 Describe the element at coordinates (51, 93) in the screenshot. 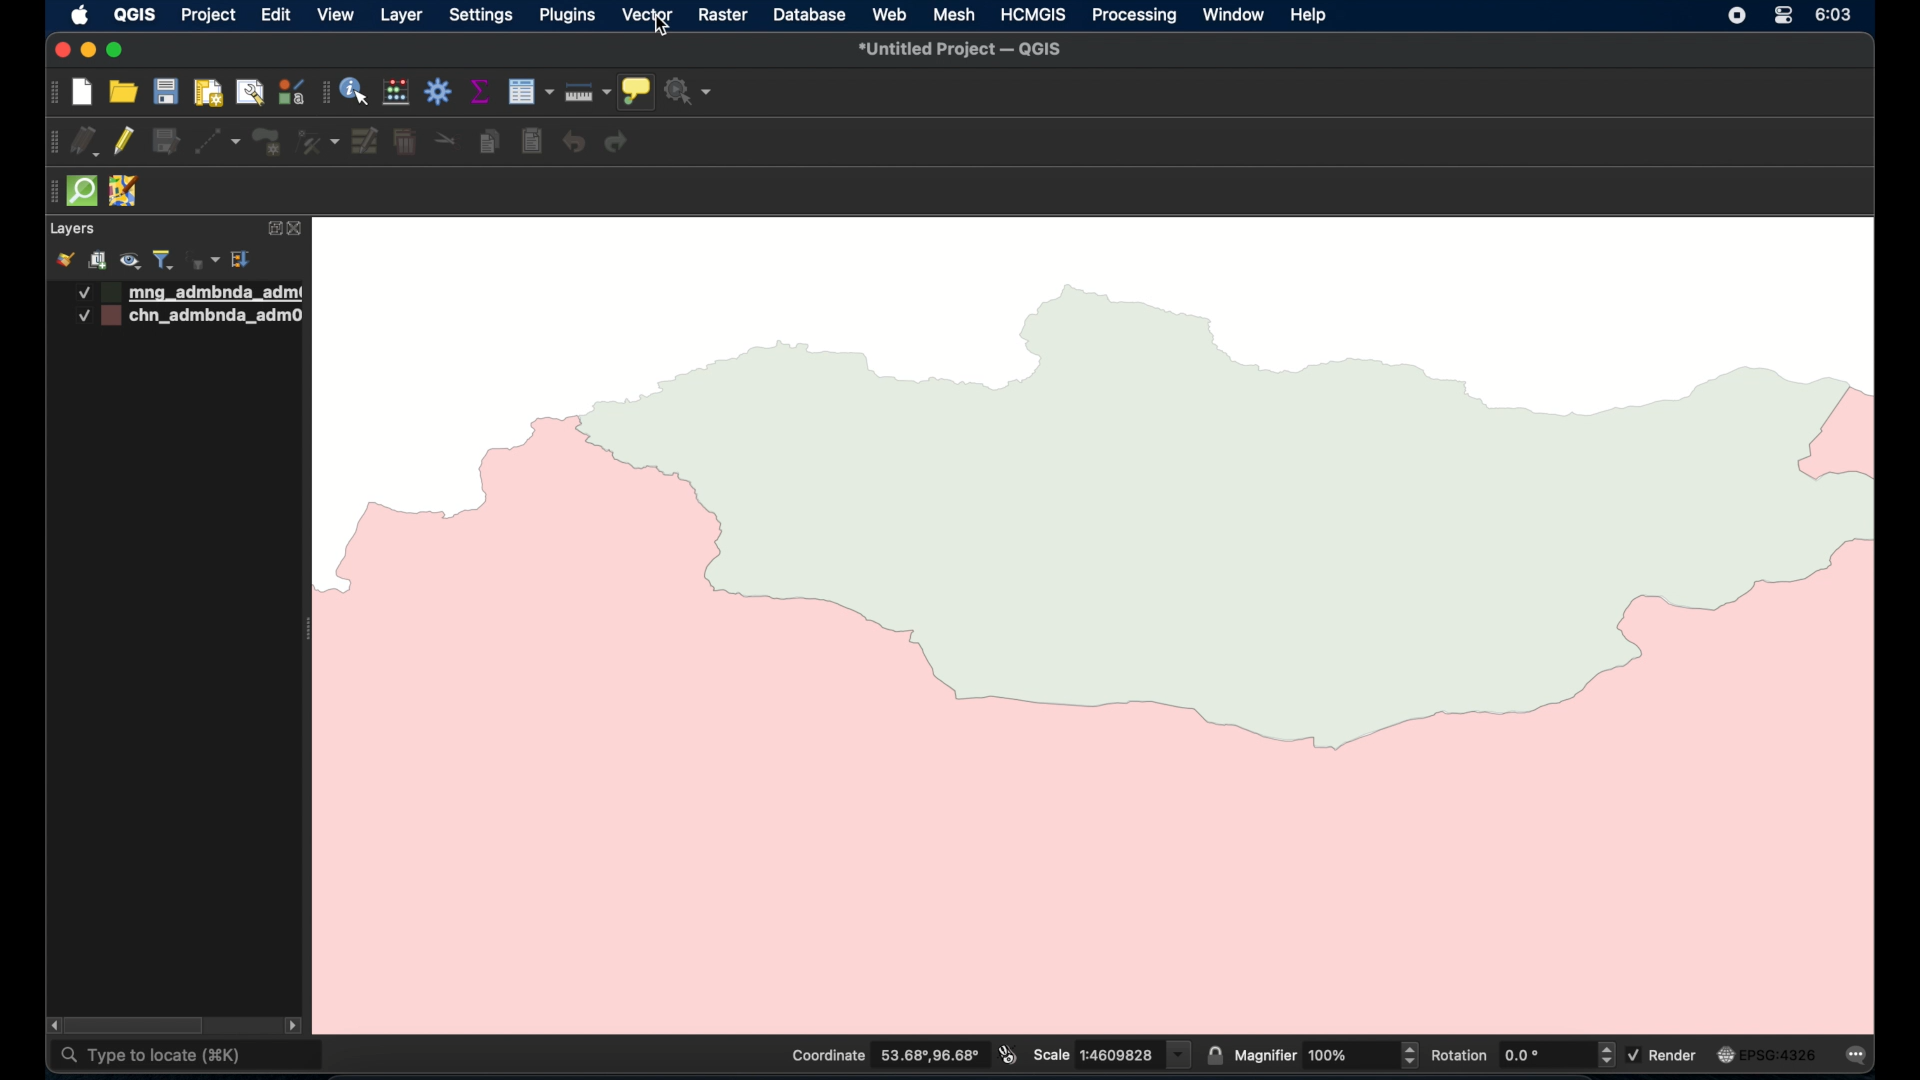

I see `project toolbar` at that location.